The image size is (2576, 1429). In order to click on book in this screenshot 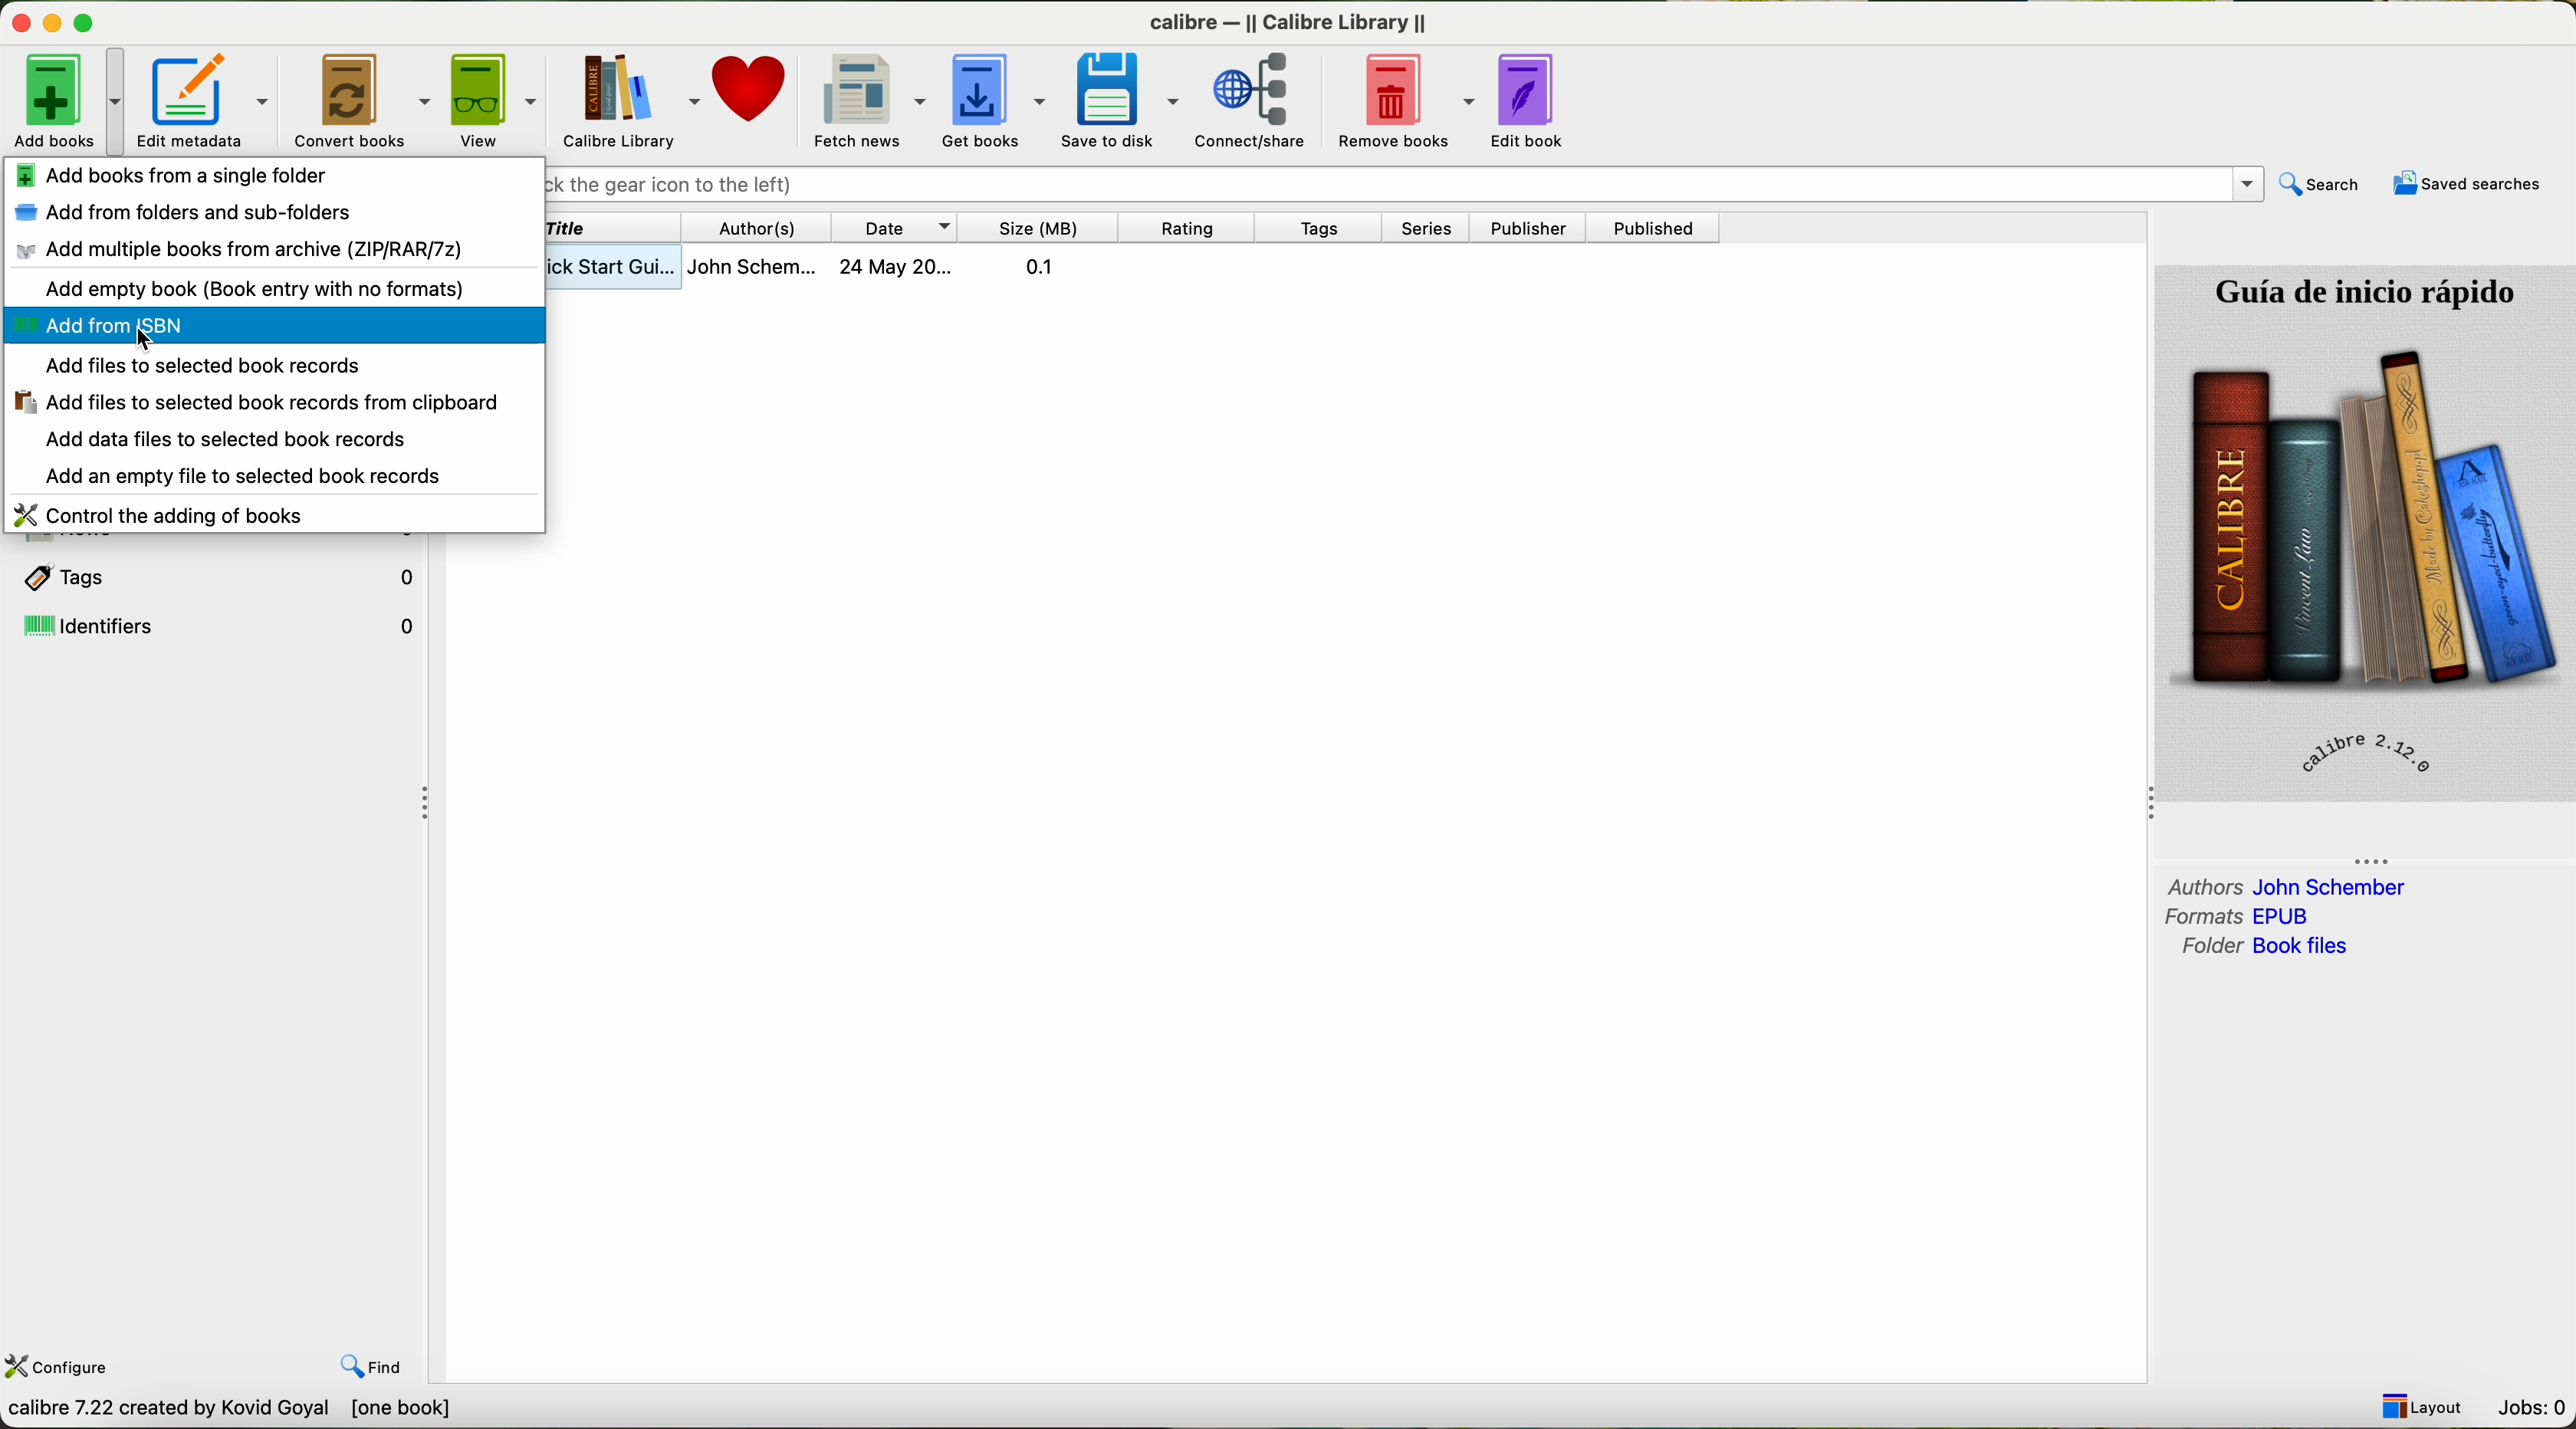, I will do `click(832, 264)`.